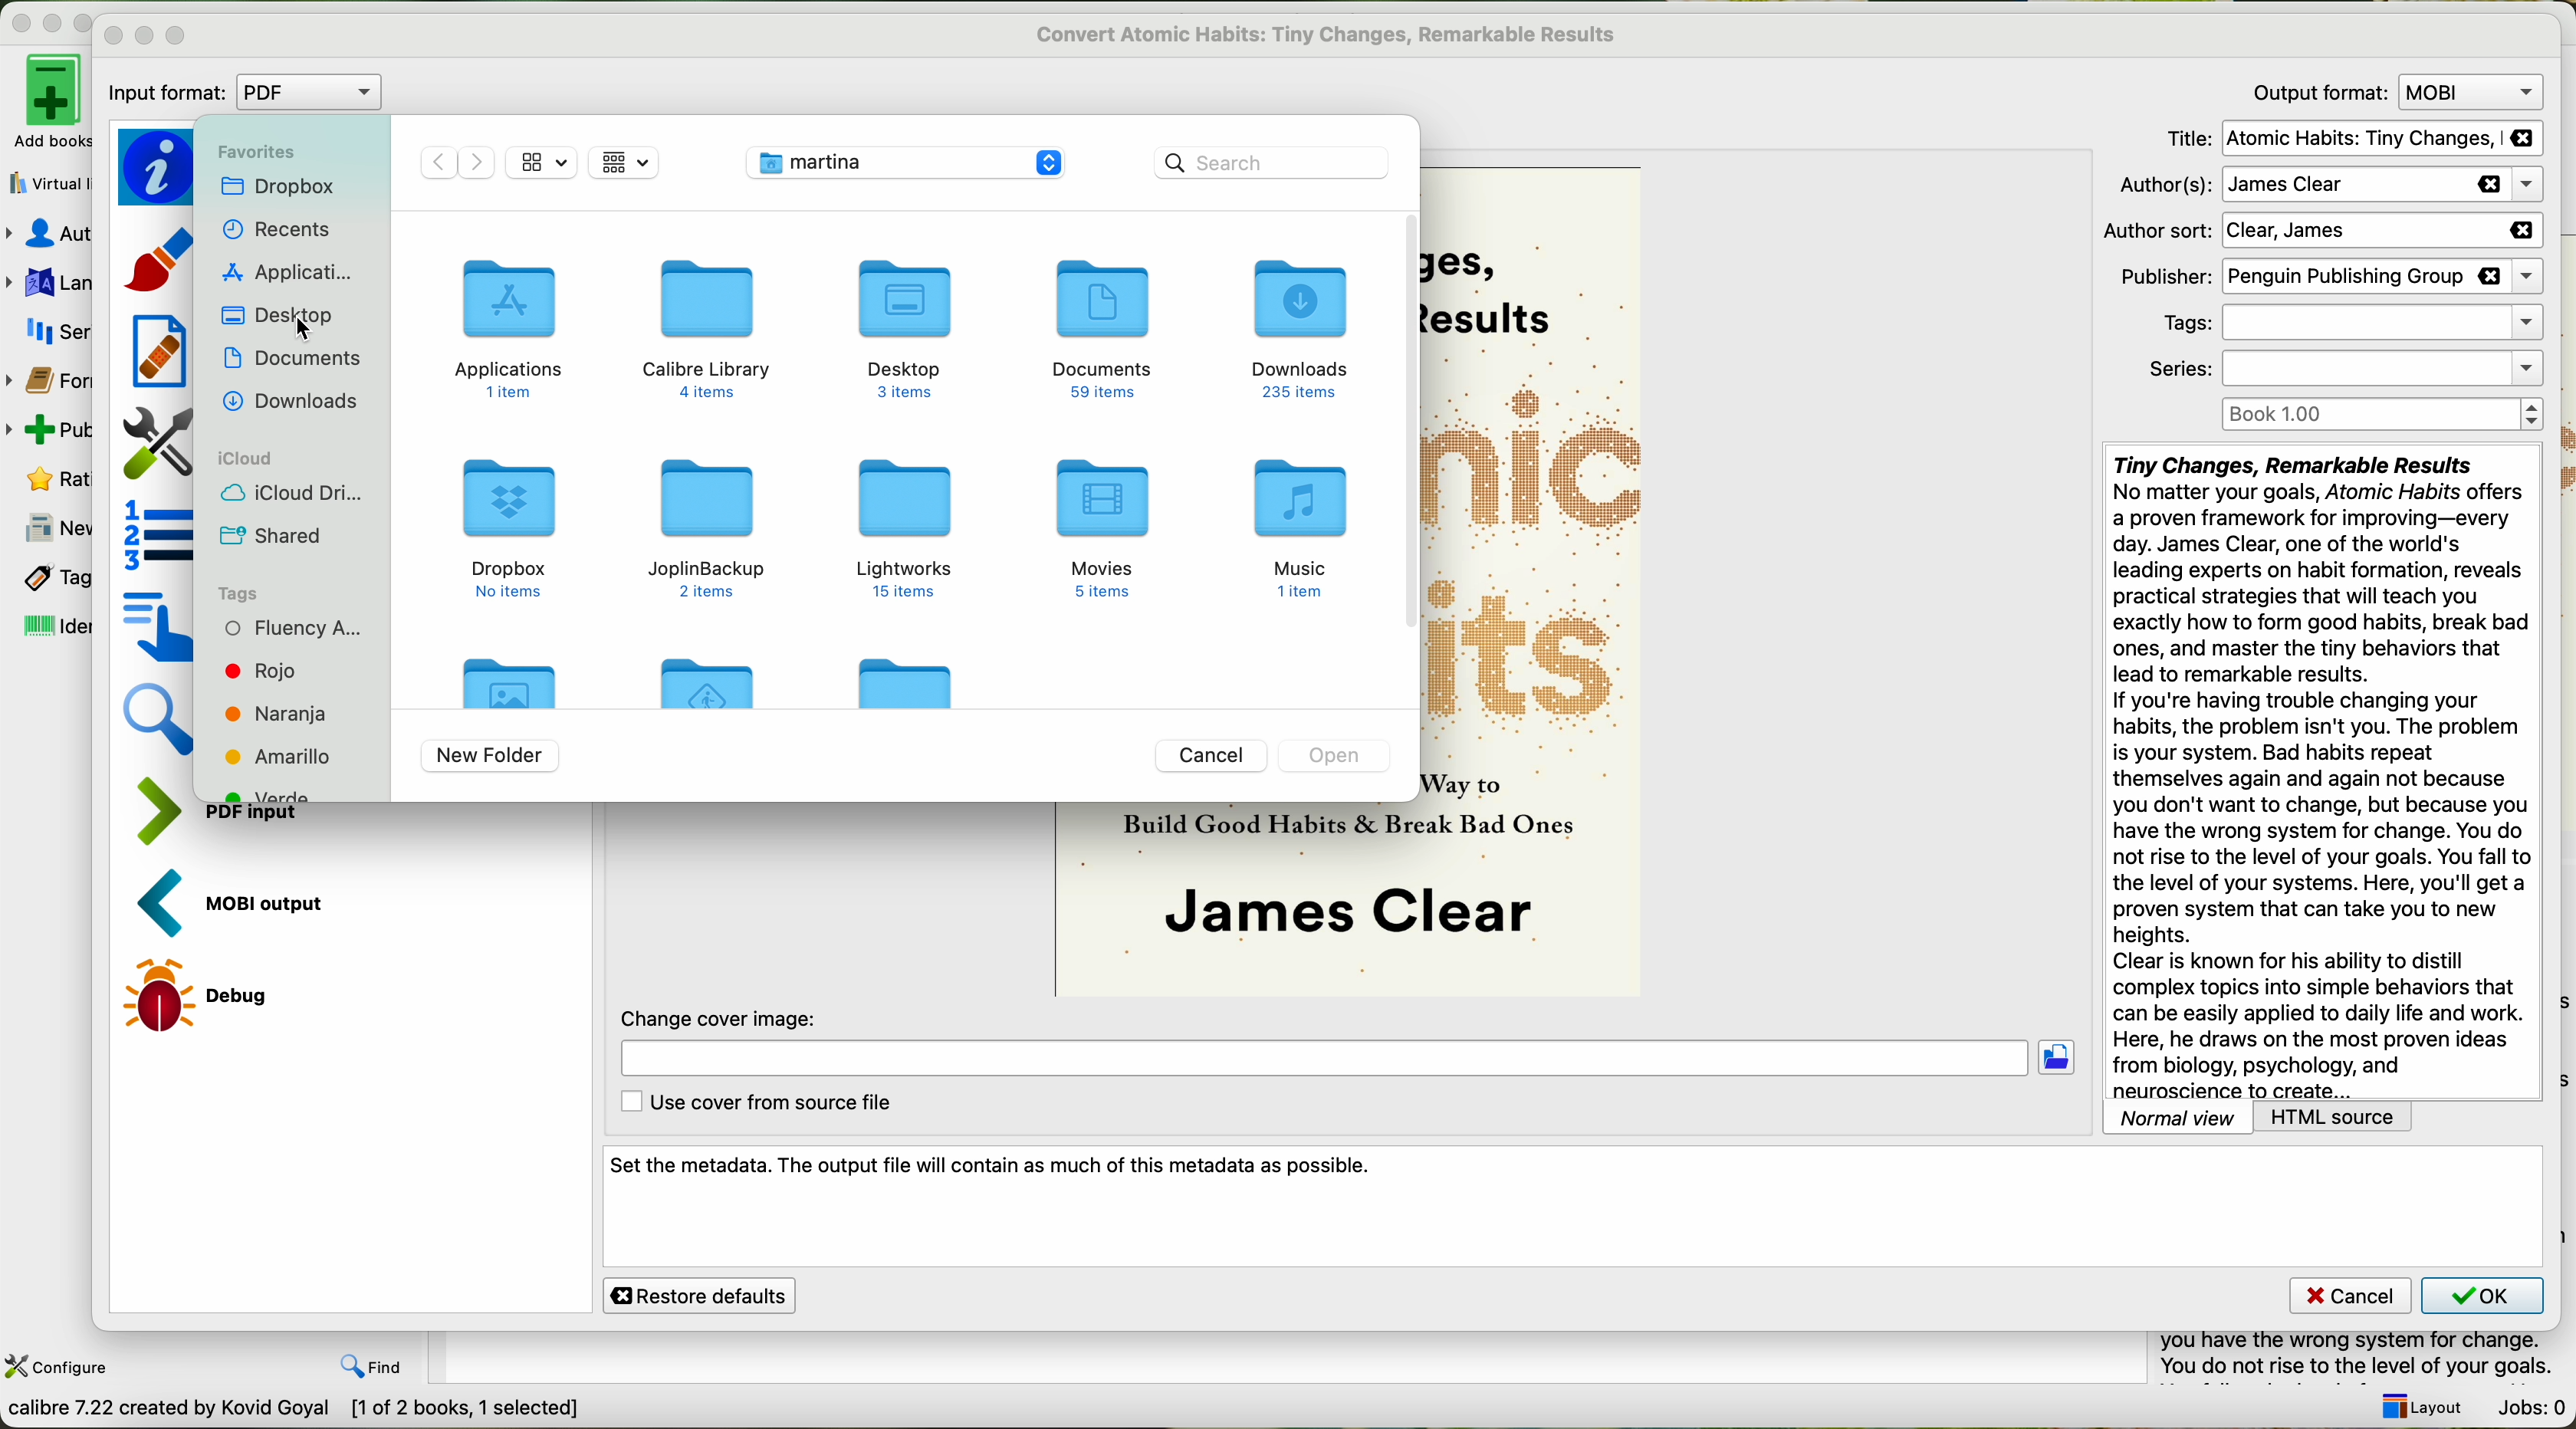 The height and width of the screenshot is (1429, 2576). I want to click on shared, so click(277, 537).